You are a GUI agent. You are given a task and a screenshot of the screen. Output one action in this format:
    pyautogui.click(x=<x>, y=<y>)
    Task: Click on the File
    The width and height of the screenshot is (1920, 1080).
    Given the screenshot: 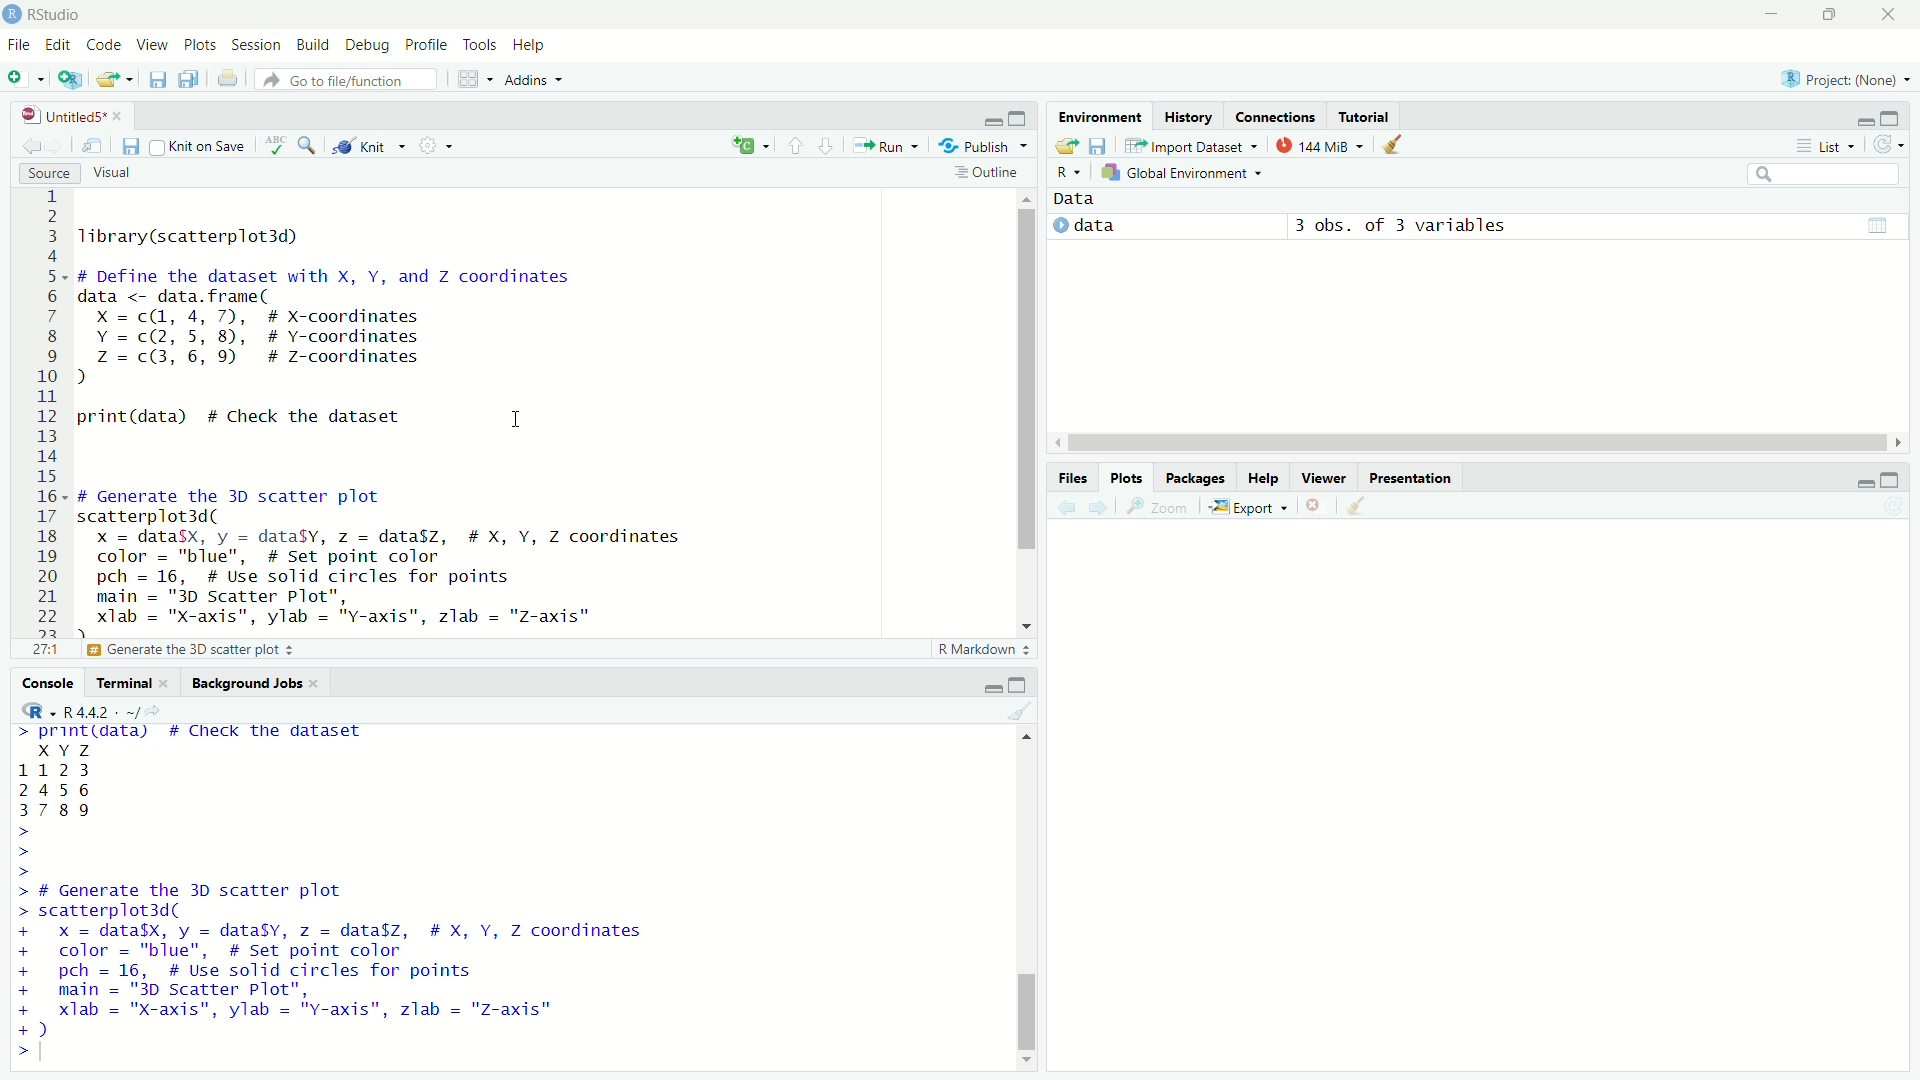 What is the action you would take?
    pyautogui.click(x=19, y=45)
    